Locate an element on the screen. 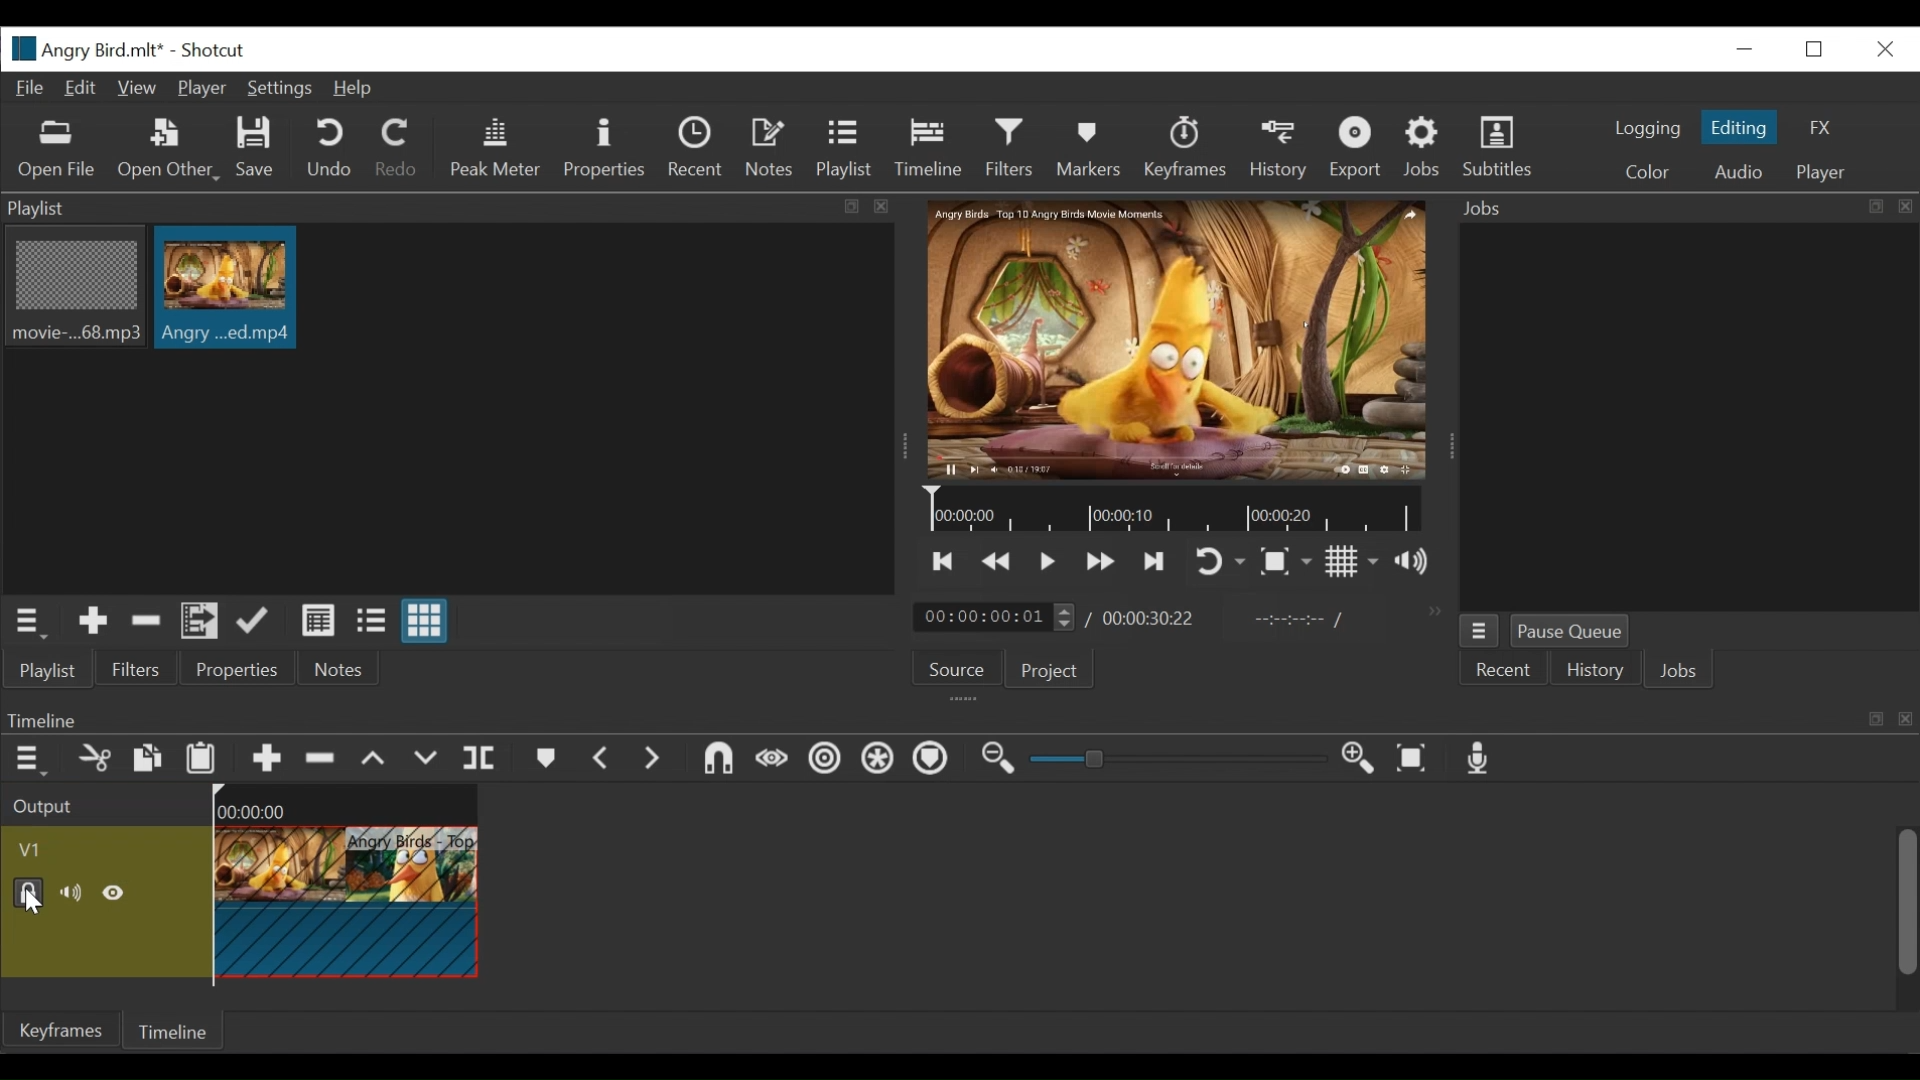 This screenshot has width=1920, height=1080. Ripple Delete is located at coordinates (321, 759).